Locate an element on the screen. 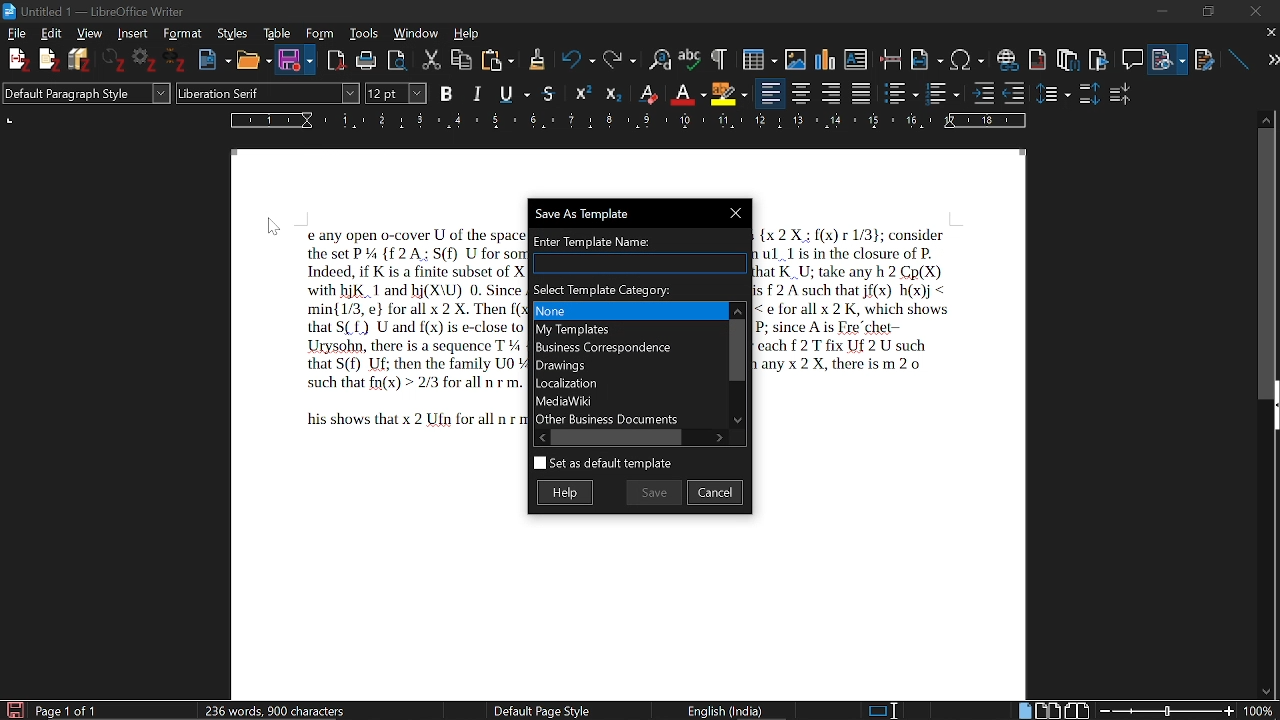 This screenshot has height=720, width=1280. Save is located at coordinates (289, 61).